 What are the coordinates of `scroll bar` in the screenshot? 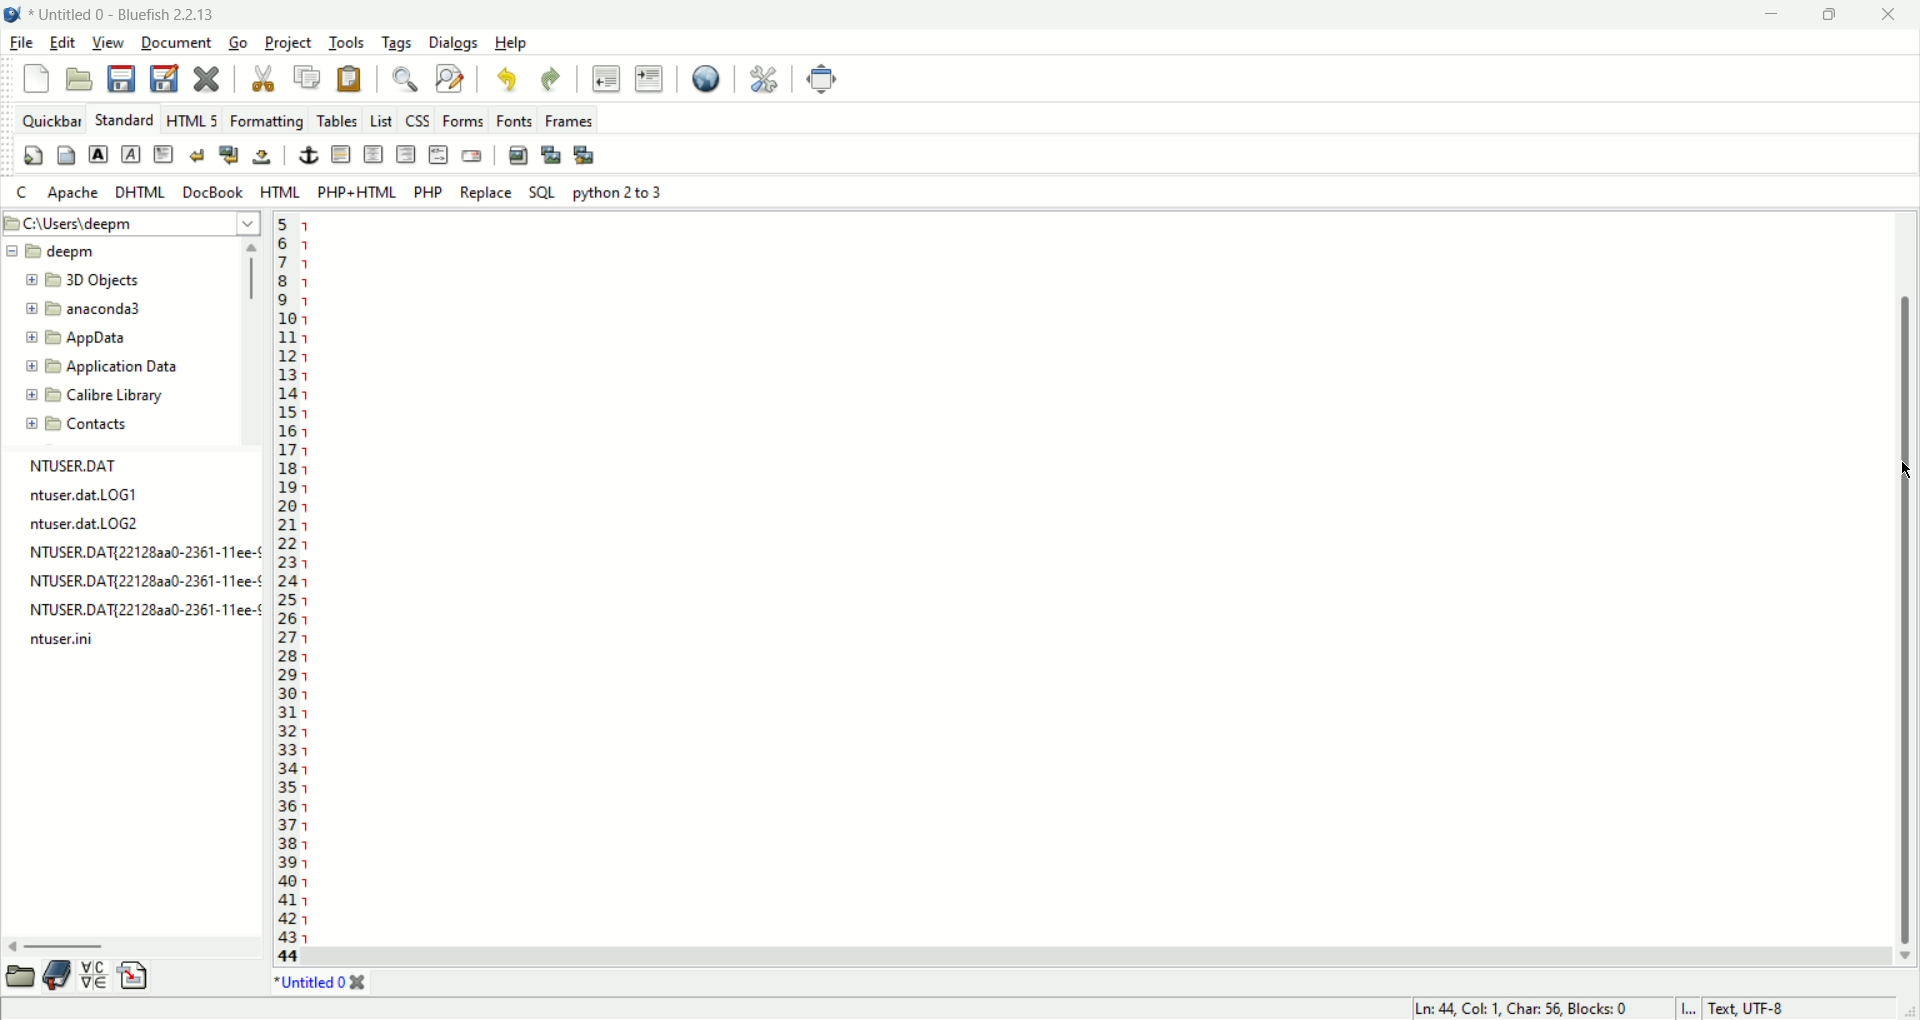 It's located at (254, 342).